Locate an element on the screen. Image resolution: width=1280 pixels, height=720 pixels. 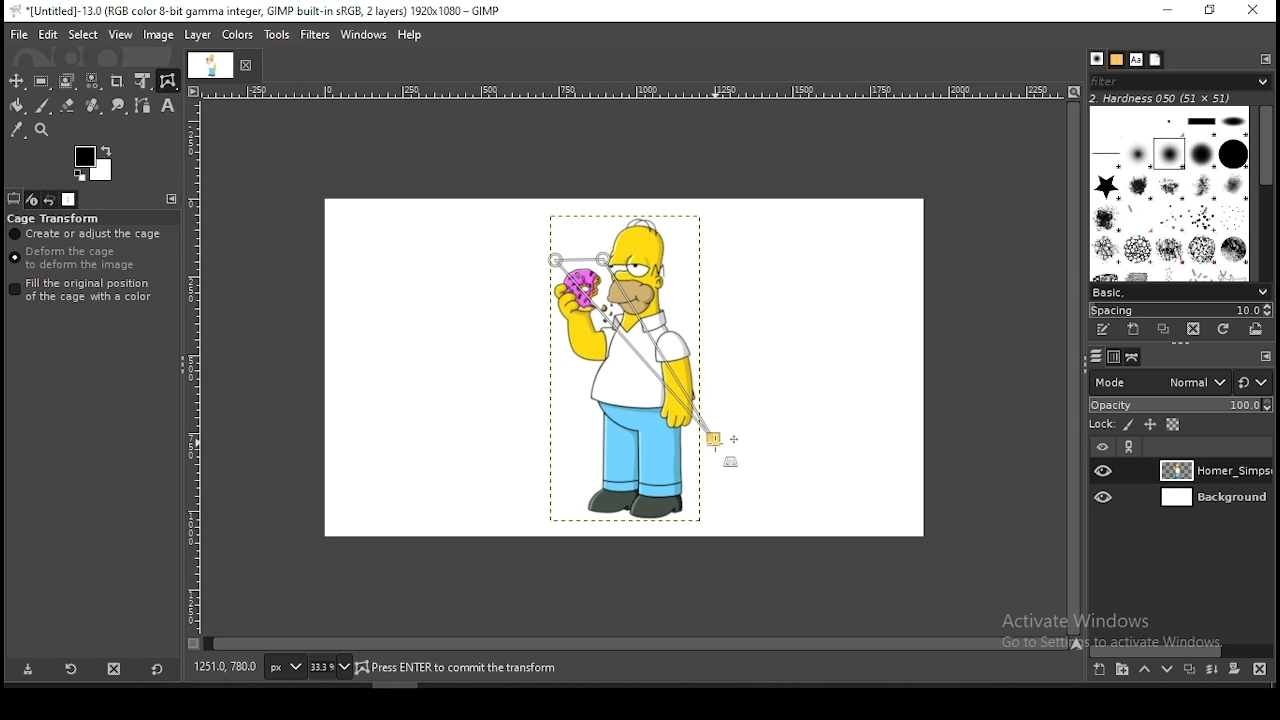
scale is located at coordinates (634, 92).